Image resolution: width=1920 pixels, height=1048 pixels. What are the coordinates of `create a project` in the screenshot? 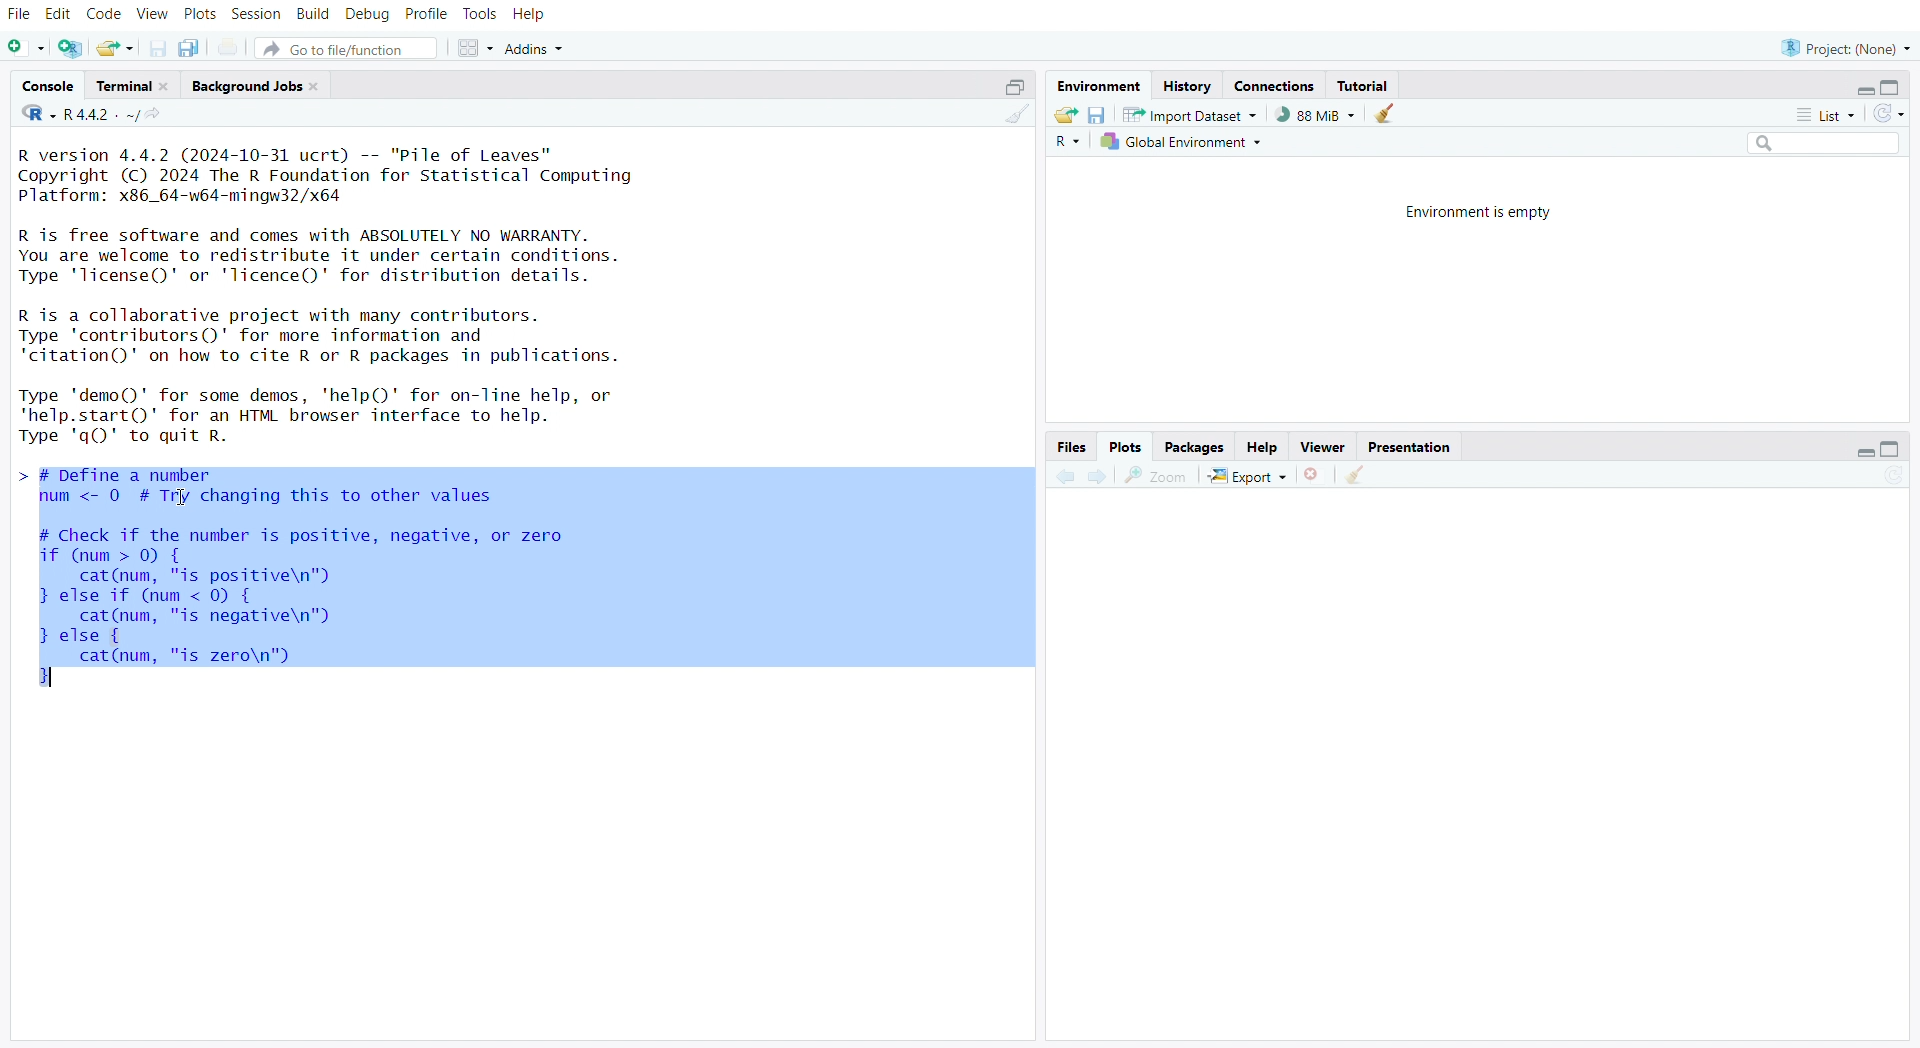 It's located at (71, 49).